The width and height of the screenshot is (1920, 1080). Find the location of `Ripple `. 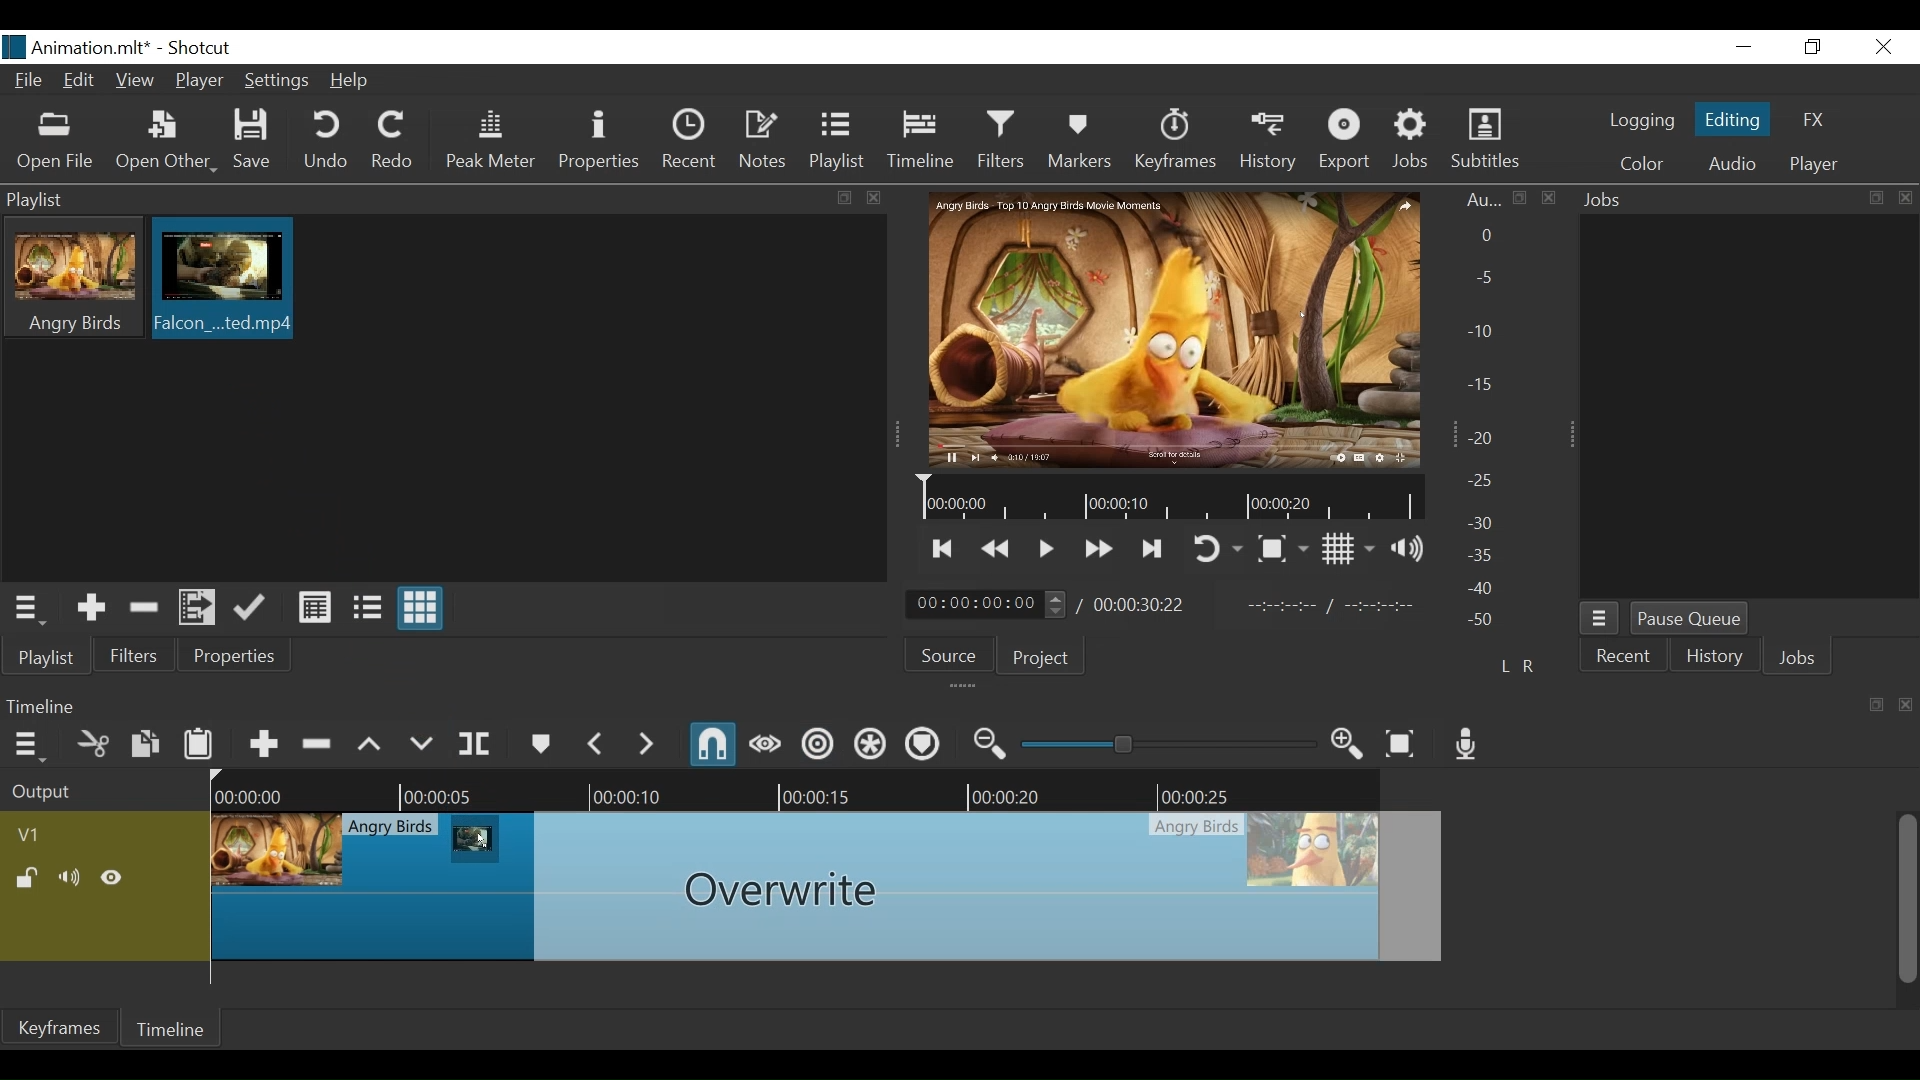

Ripple  is located at coordinates (819, 745).